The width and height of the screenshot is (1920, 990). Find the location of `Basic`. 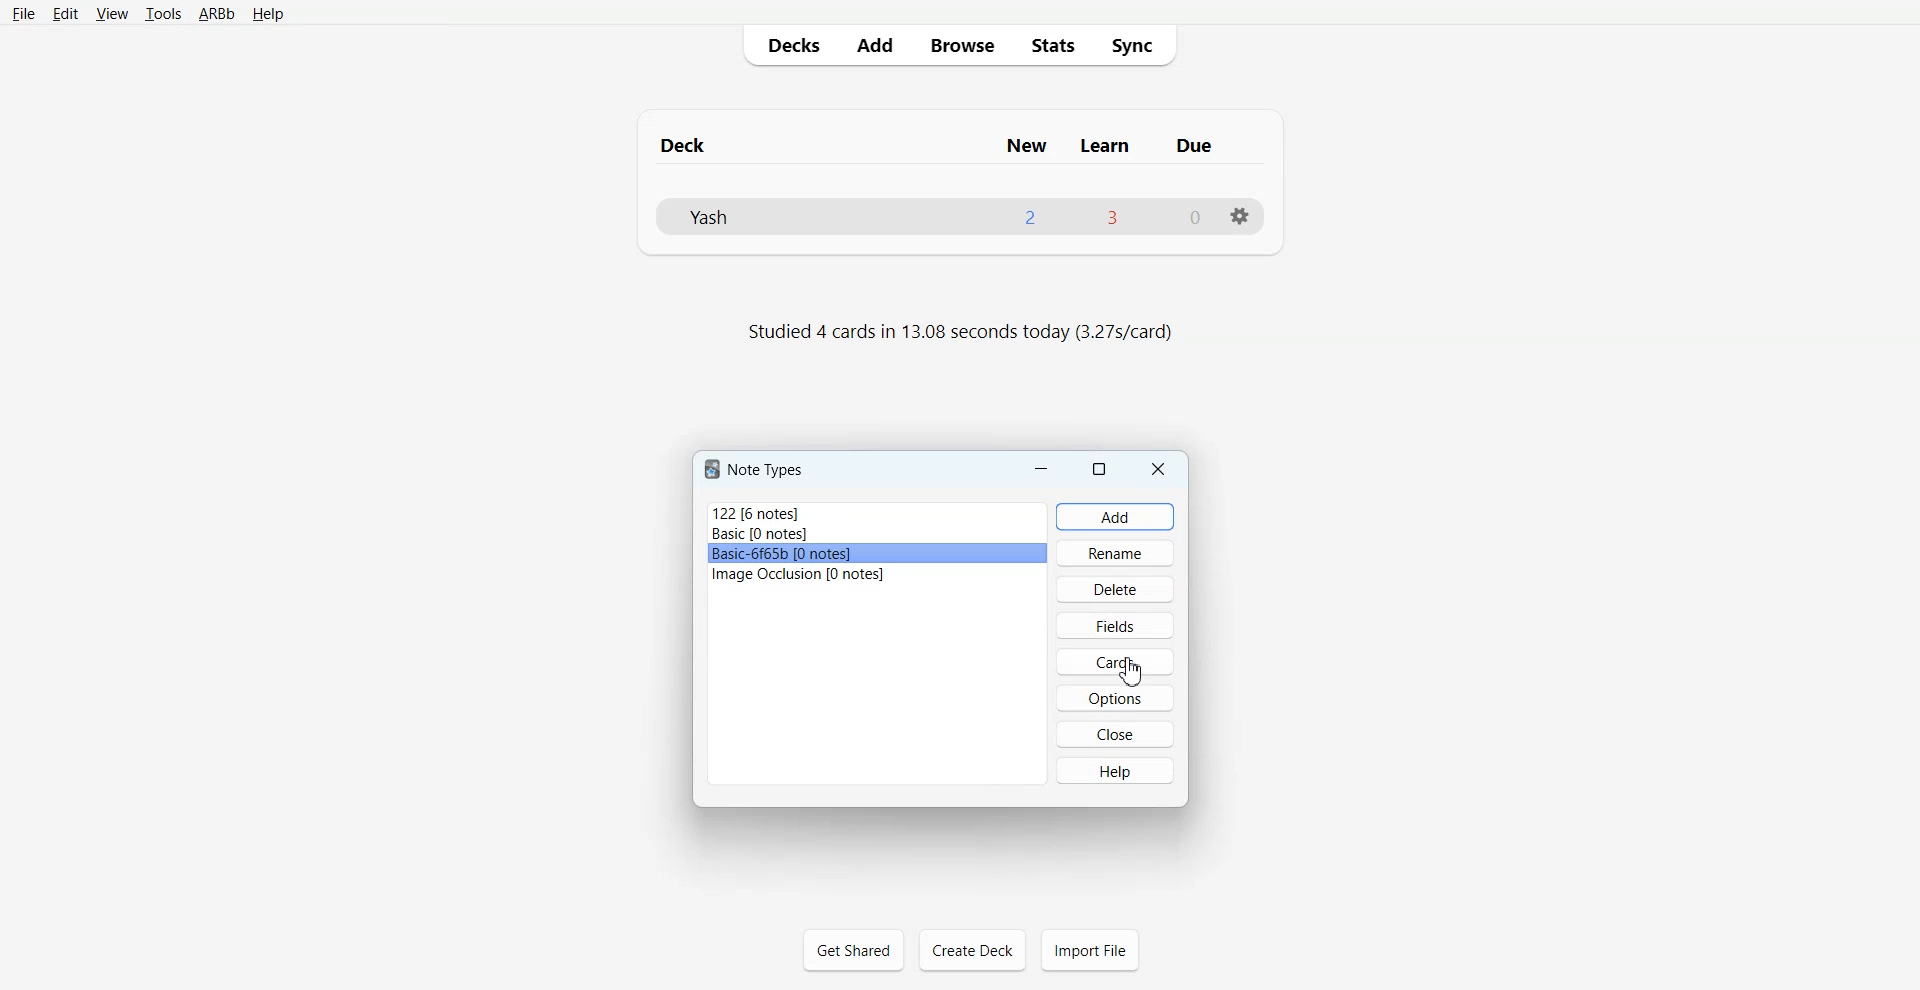

Basic is located at coordinates (877, 555).